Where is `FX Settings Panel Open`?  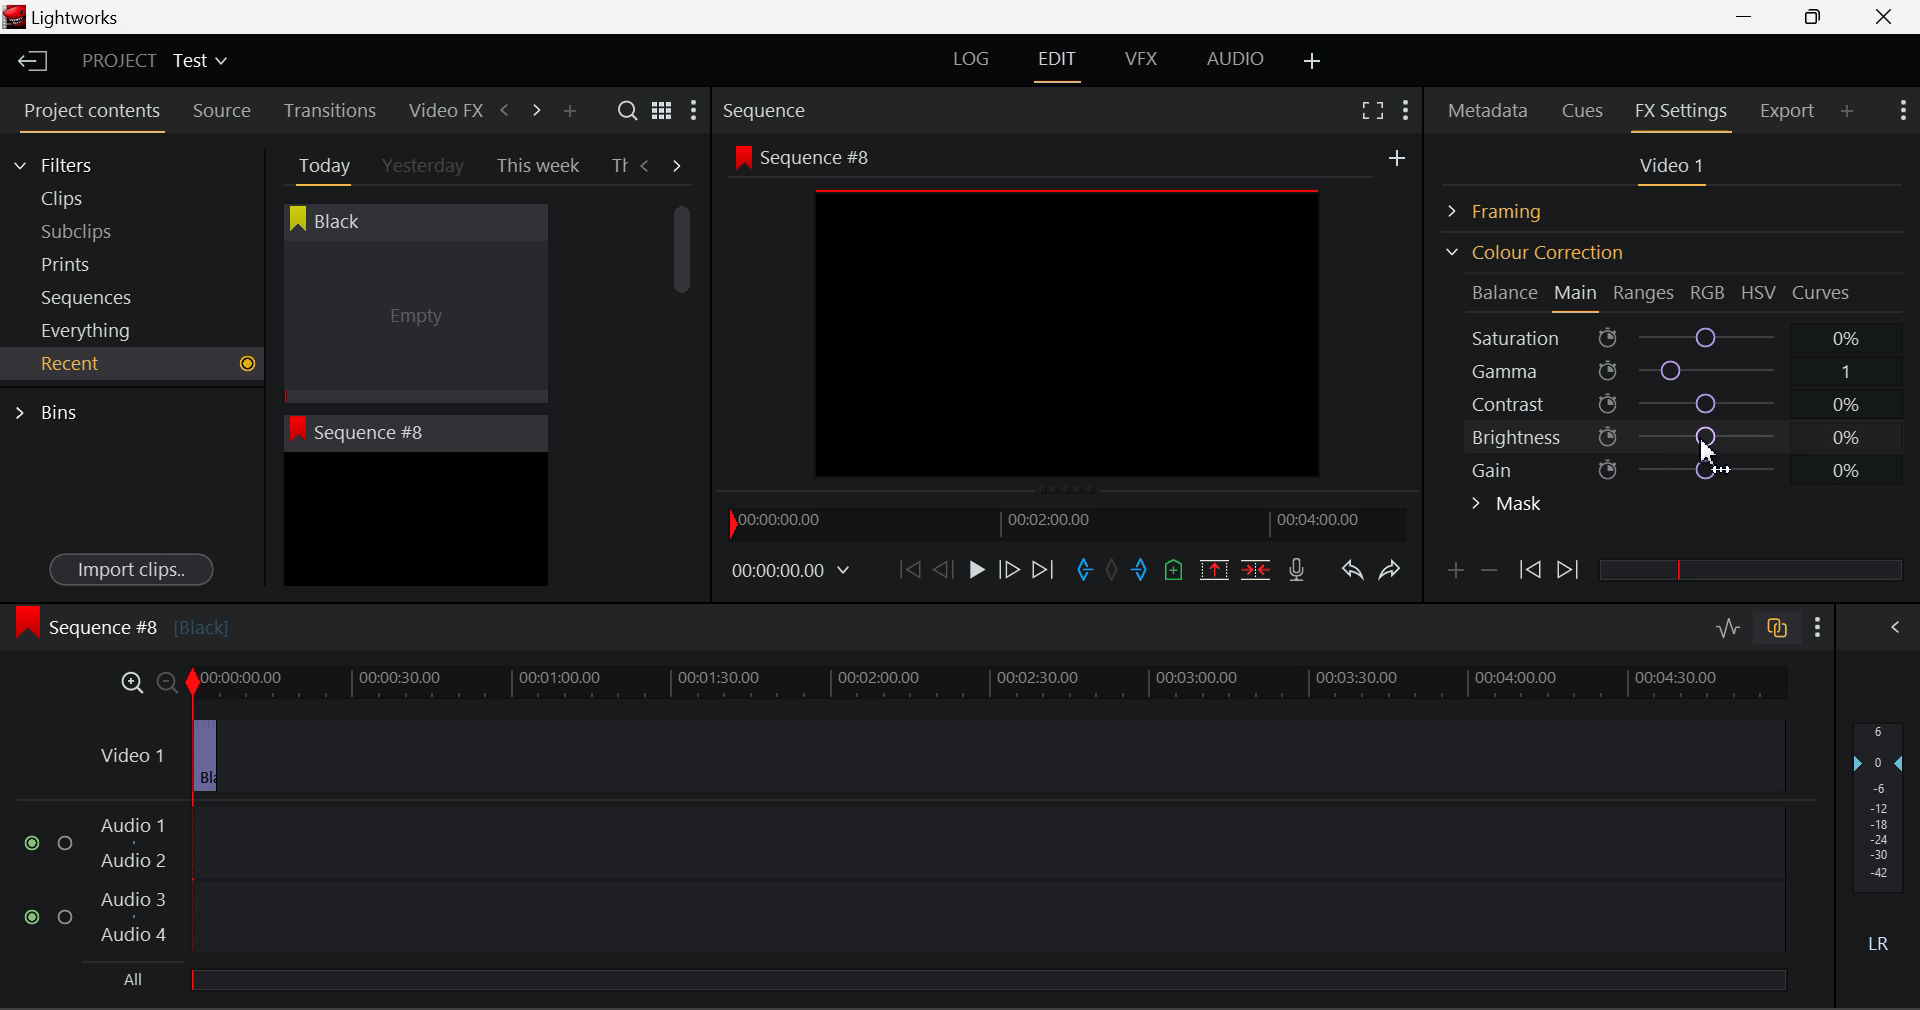
FX Settings Panel Open is located at coordinates (1682, 113).